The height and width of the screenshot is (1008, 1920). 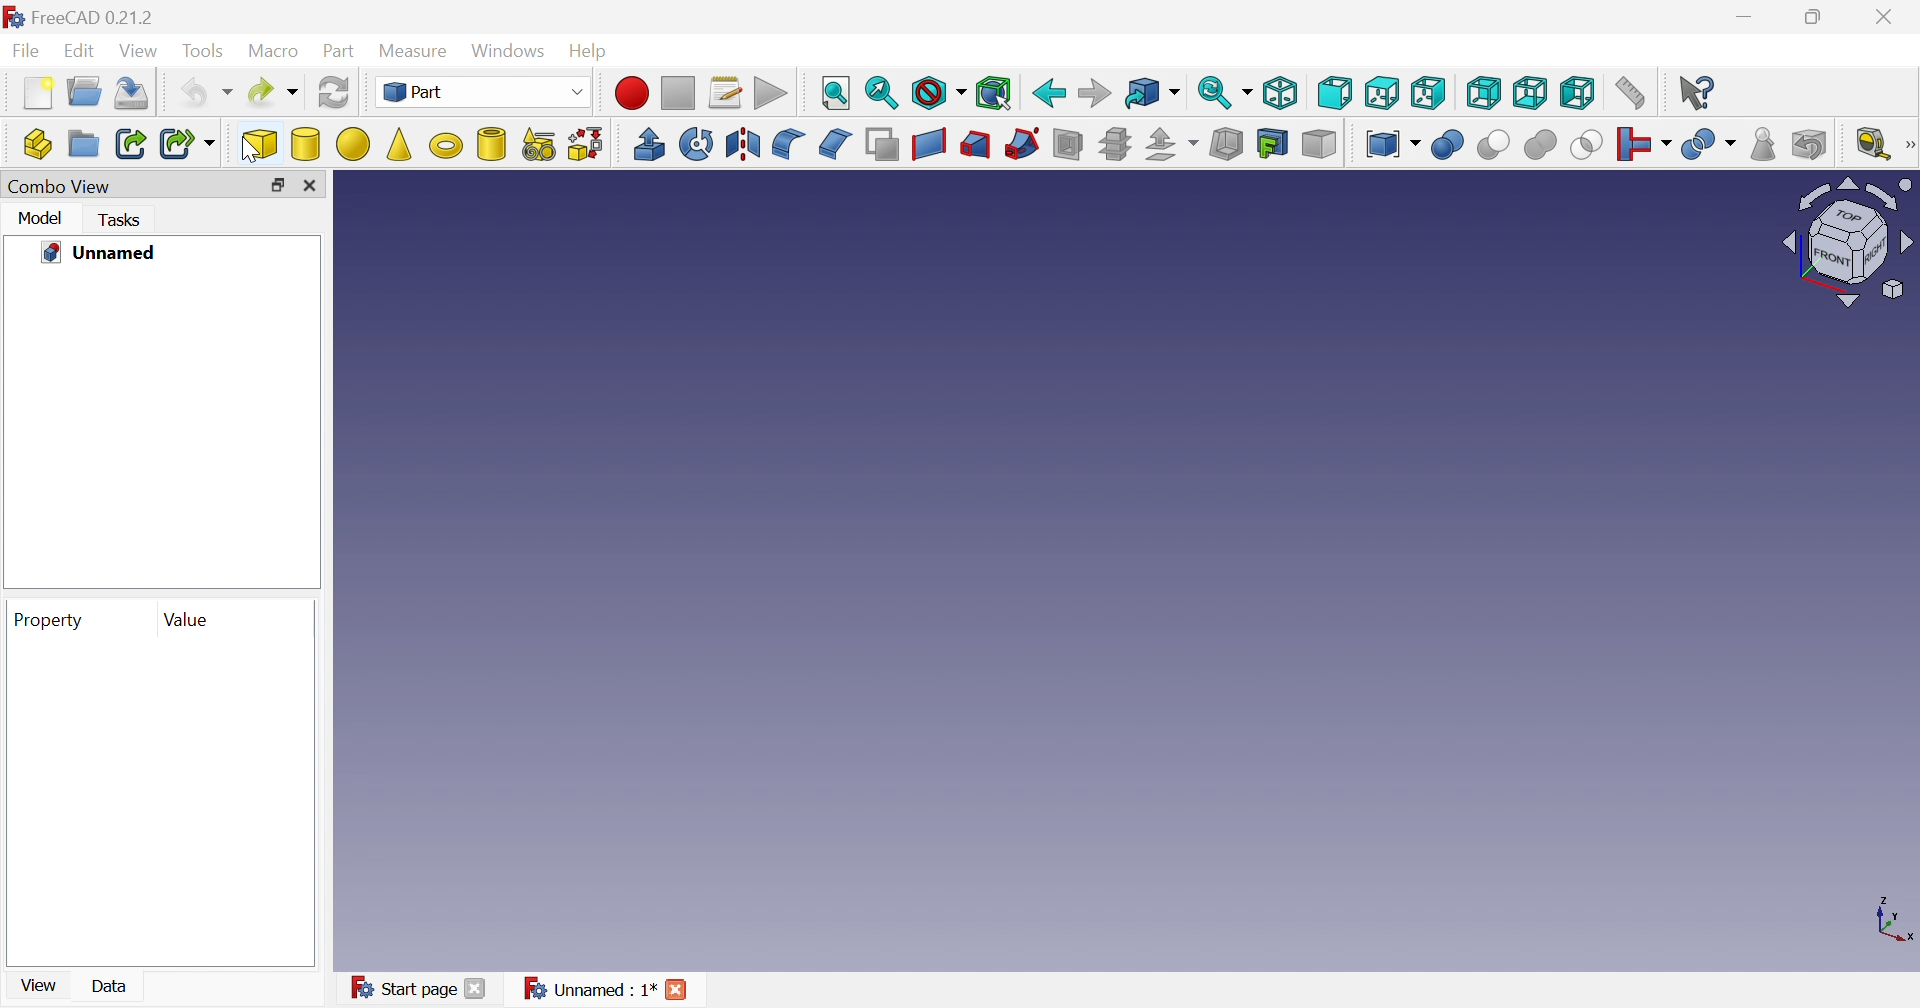 What do you see at coordinates (1281, 91) in the screenshot?
I see `Isometric` at bounding box center [1281, 91].